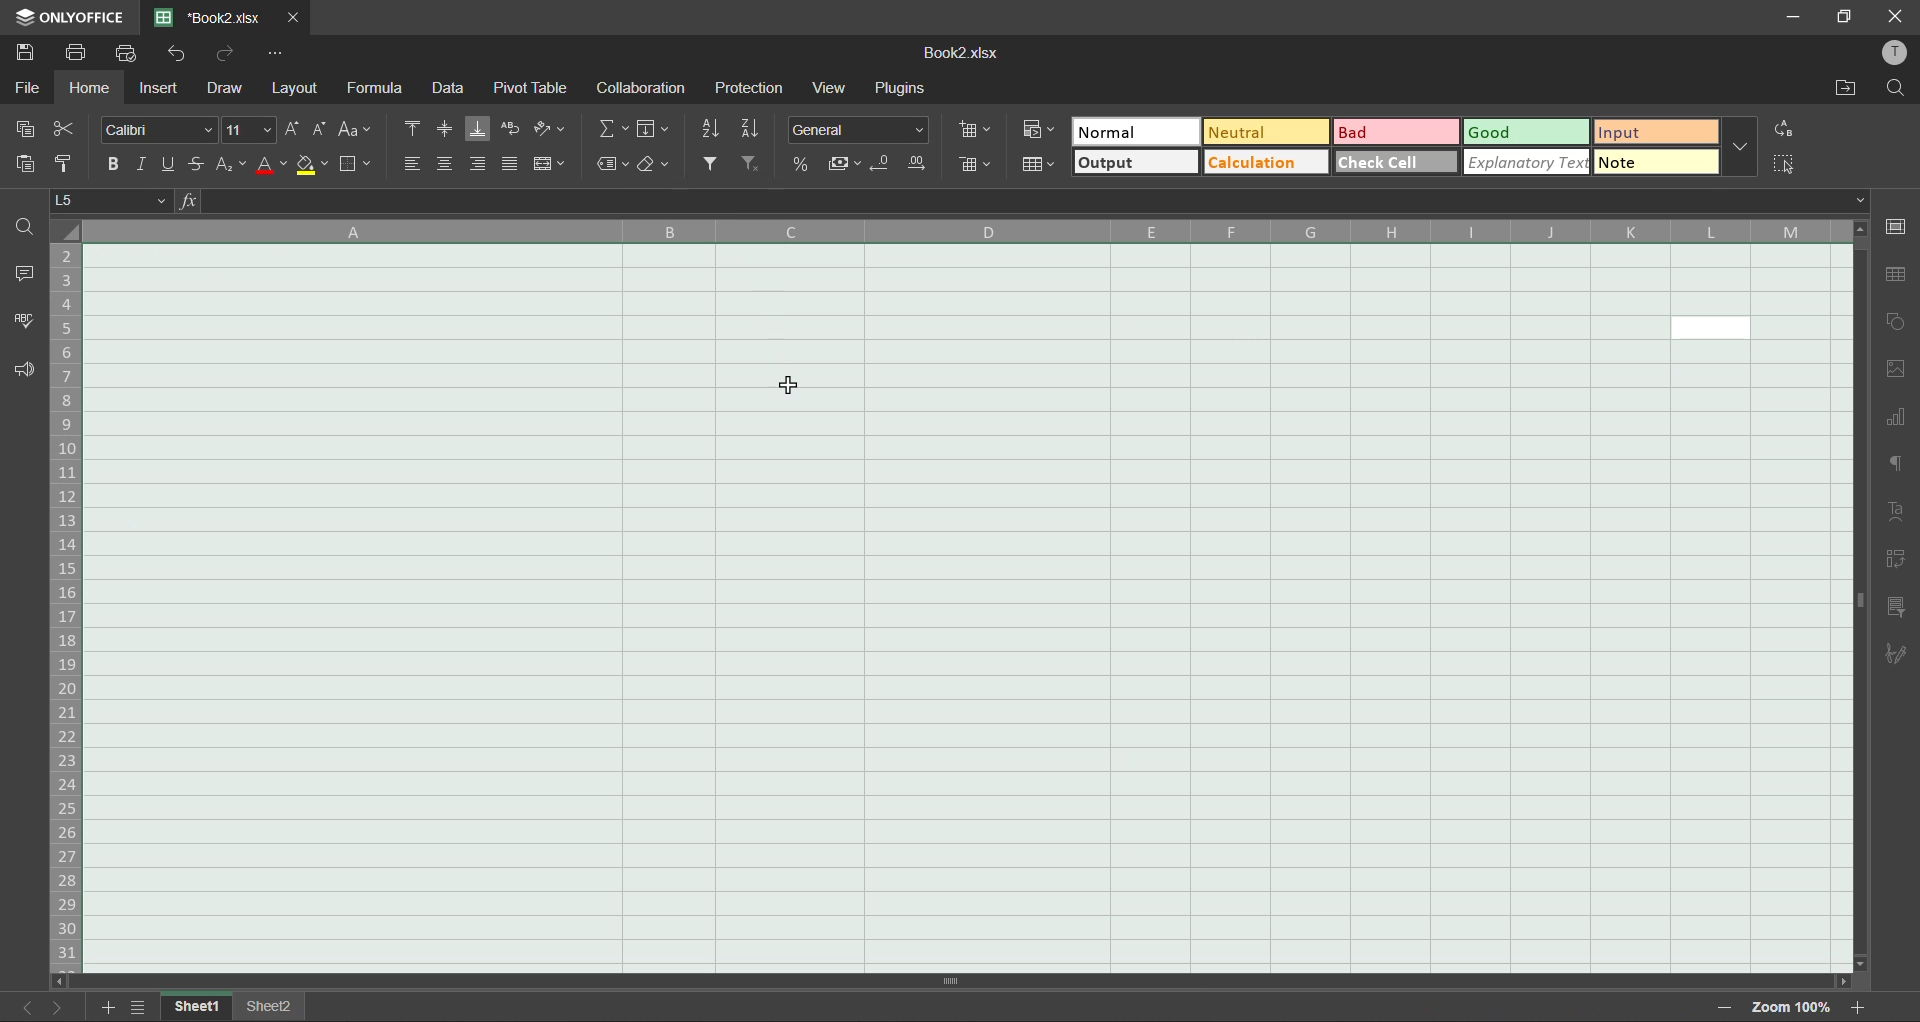  I want to click on input, so click(1650, 132).